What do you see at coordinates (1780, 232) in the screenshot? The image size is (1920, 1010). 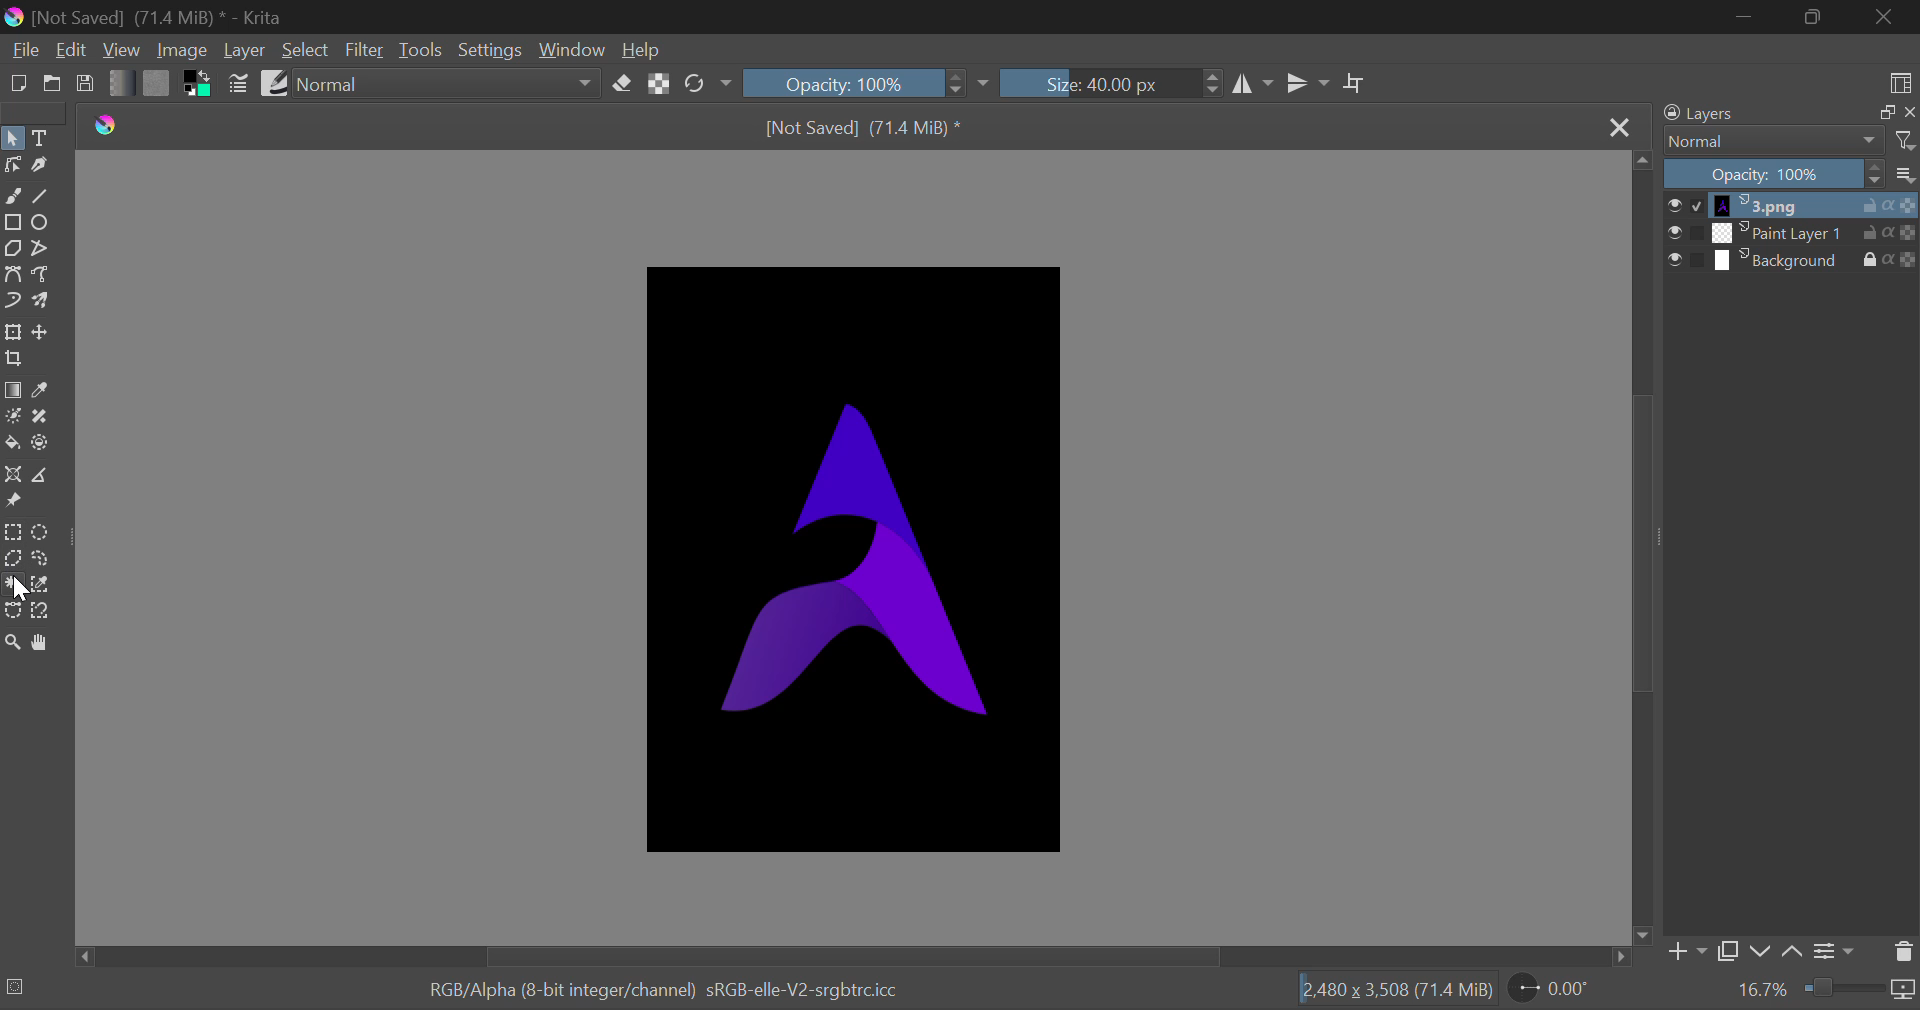 I see `layer 2` at bounding box center [1780, 232].